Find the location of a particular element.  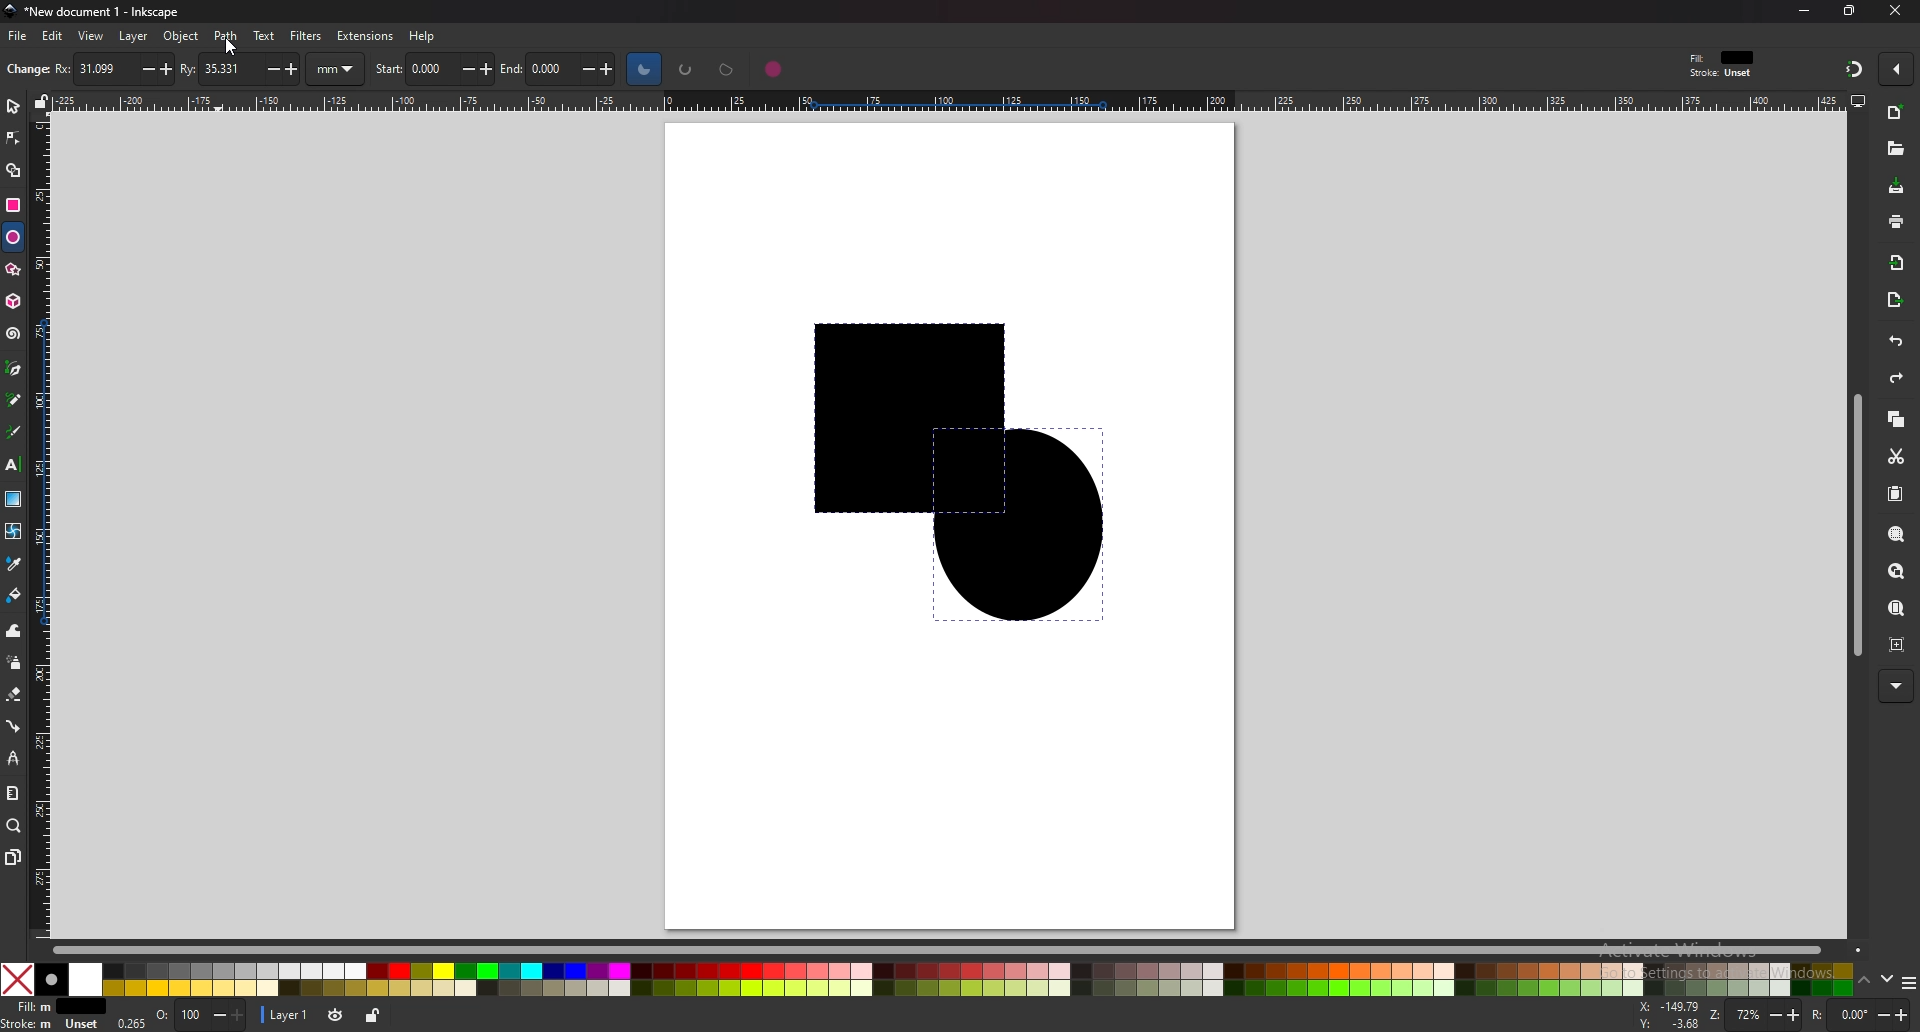

file is located at coordinates (19, 36).